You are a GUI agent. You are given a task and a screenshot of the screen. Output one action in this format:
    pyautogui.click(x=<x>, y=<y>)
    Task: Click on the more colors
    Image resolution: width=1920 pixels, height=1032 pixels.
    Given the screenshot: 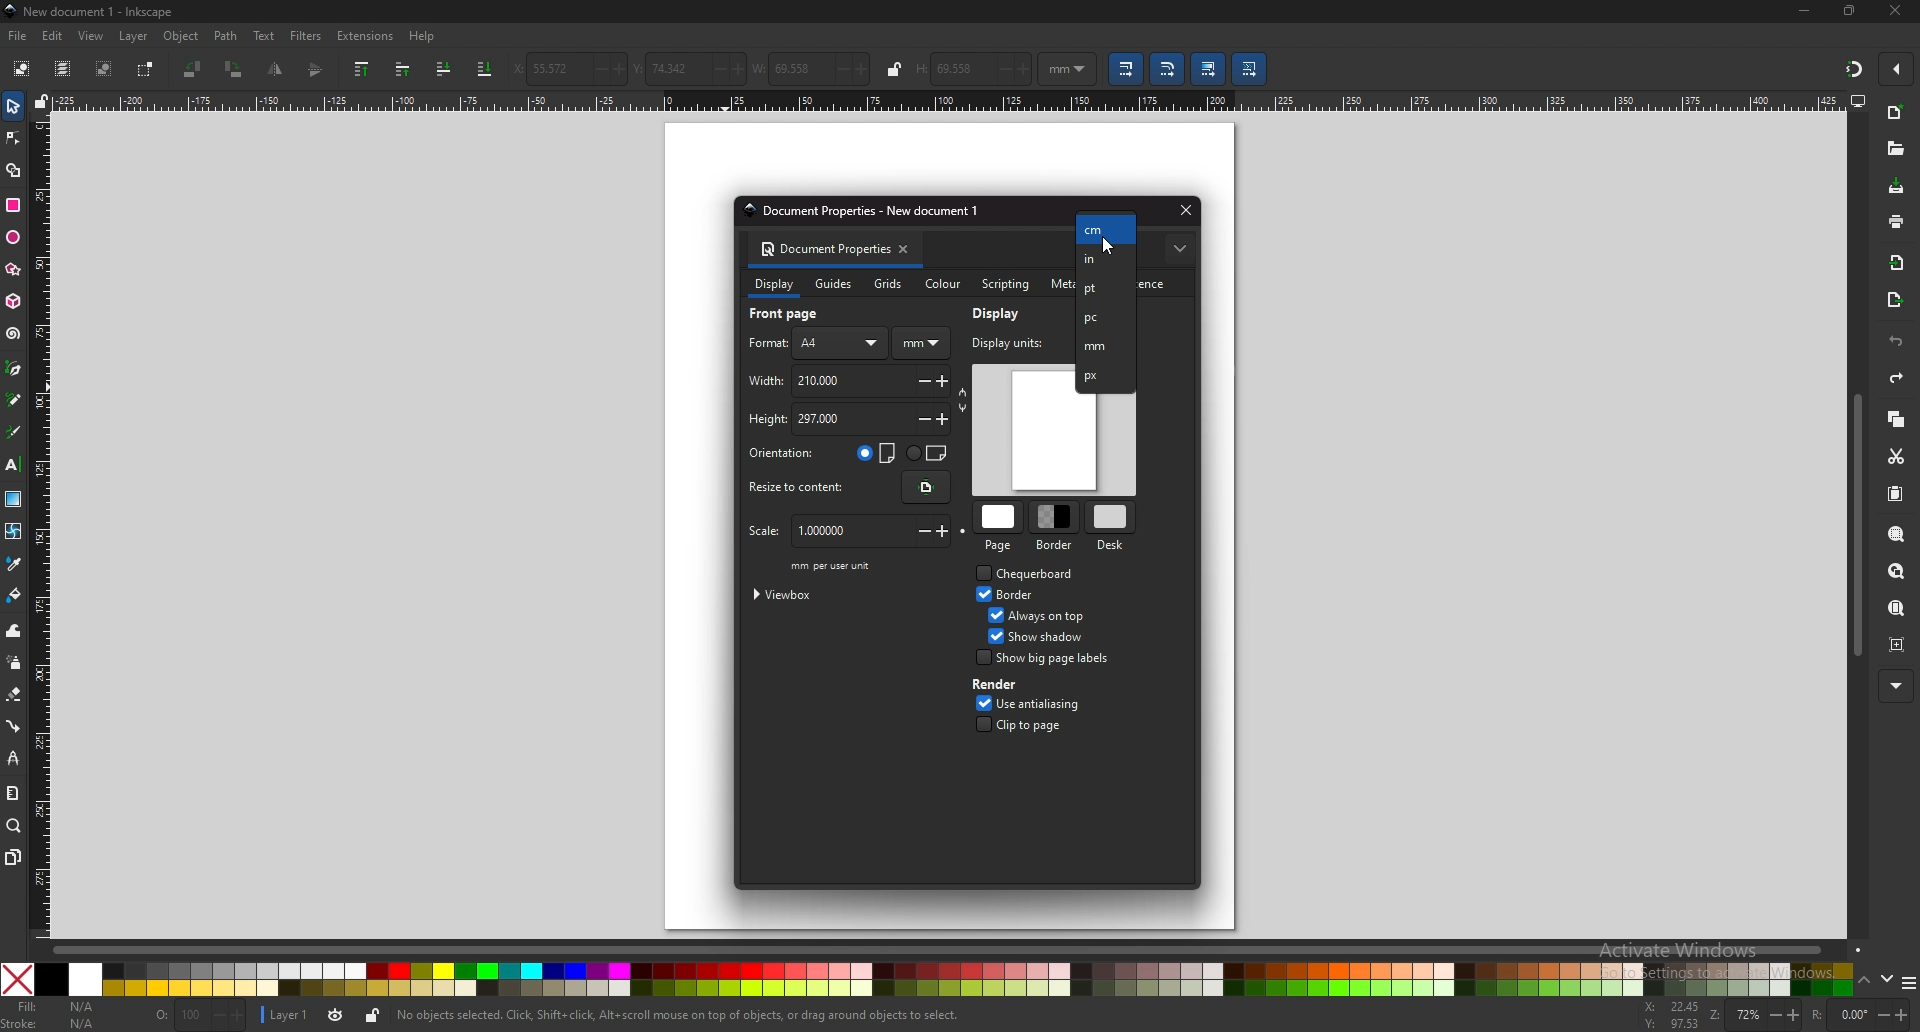 What is the action you would take?
    pyautogui.click(x=1908, y=980)
    